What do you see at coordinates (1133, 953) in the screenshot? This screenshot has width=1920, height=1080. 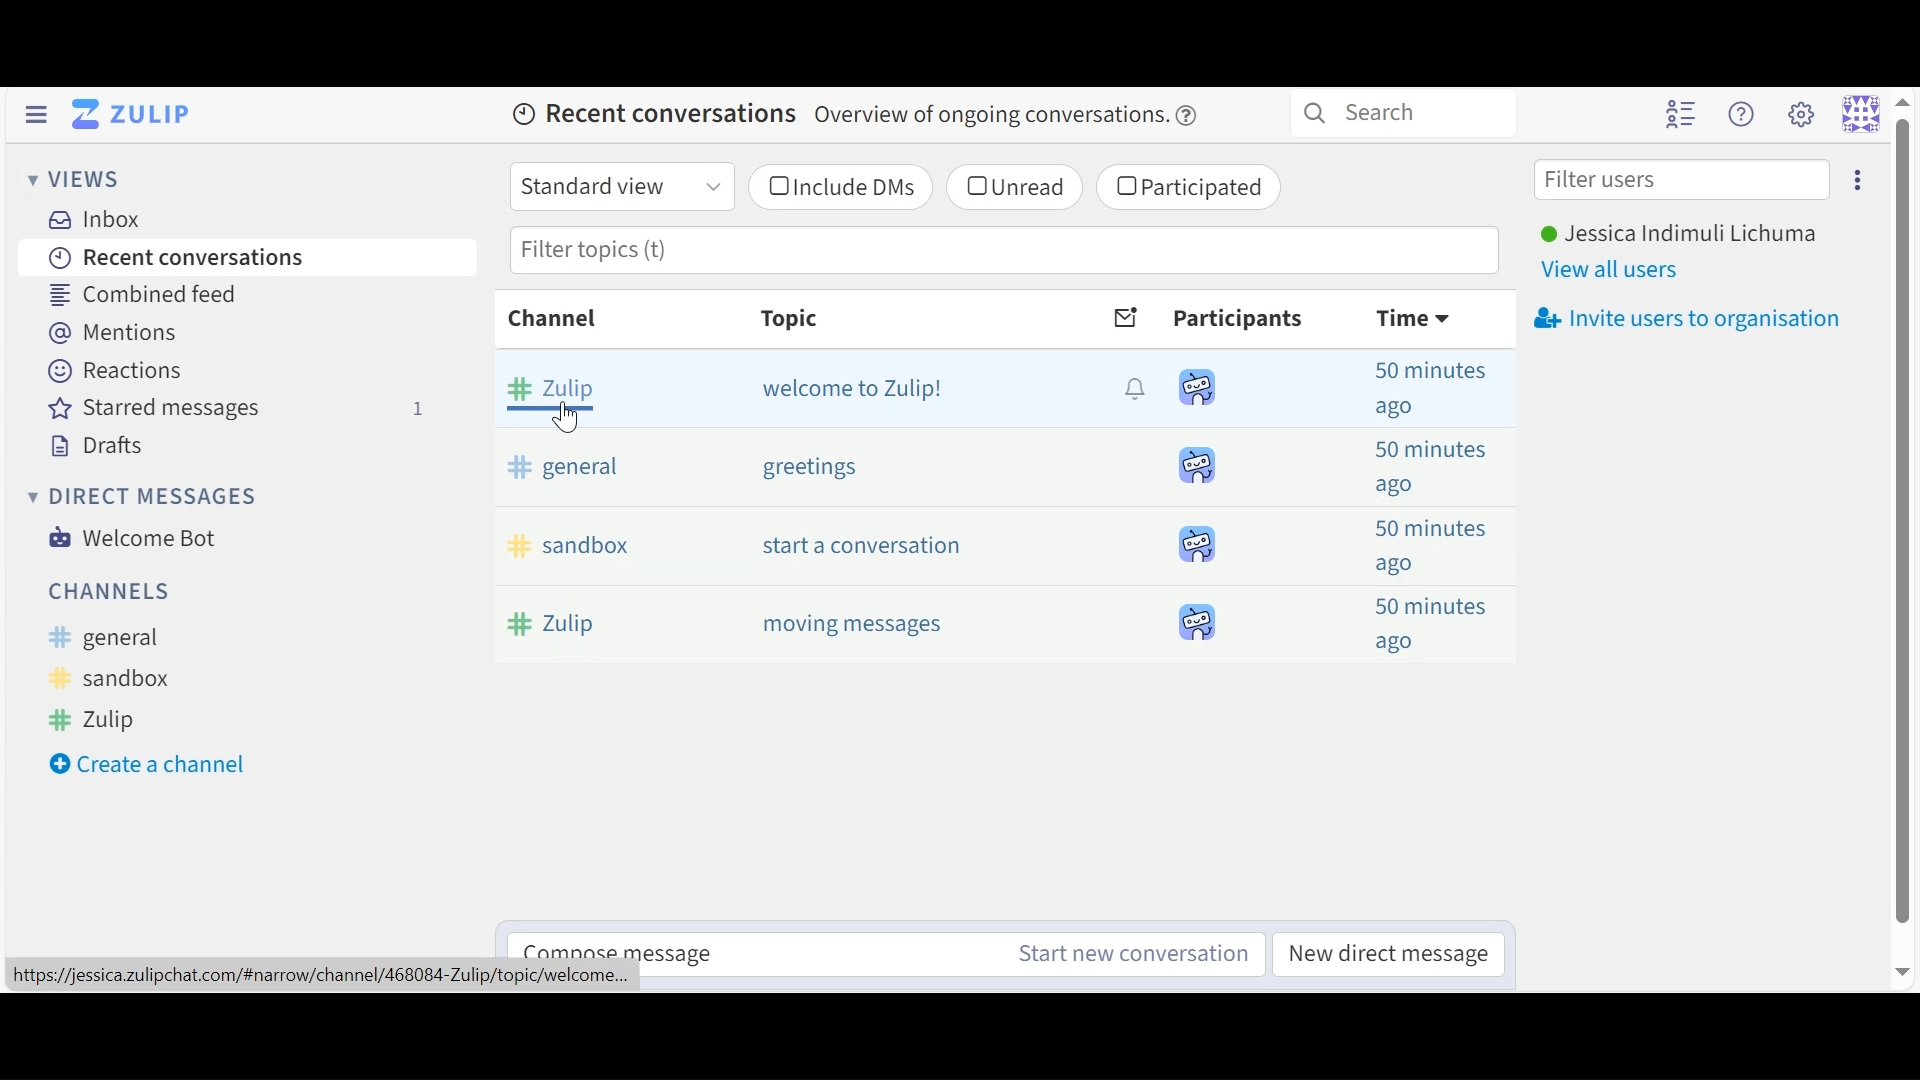 I see `New Channel message` at bounding box center [1133, 953].